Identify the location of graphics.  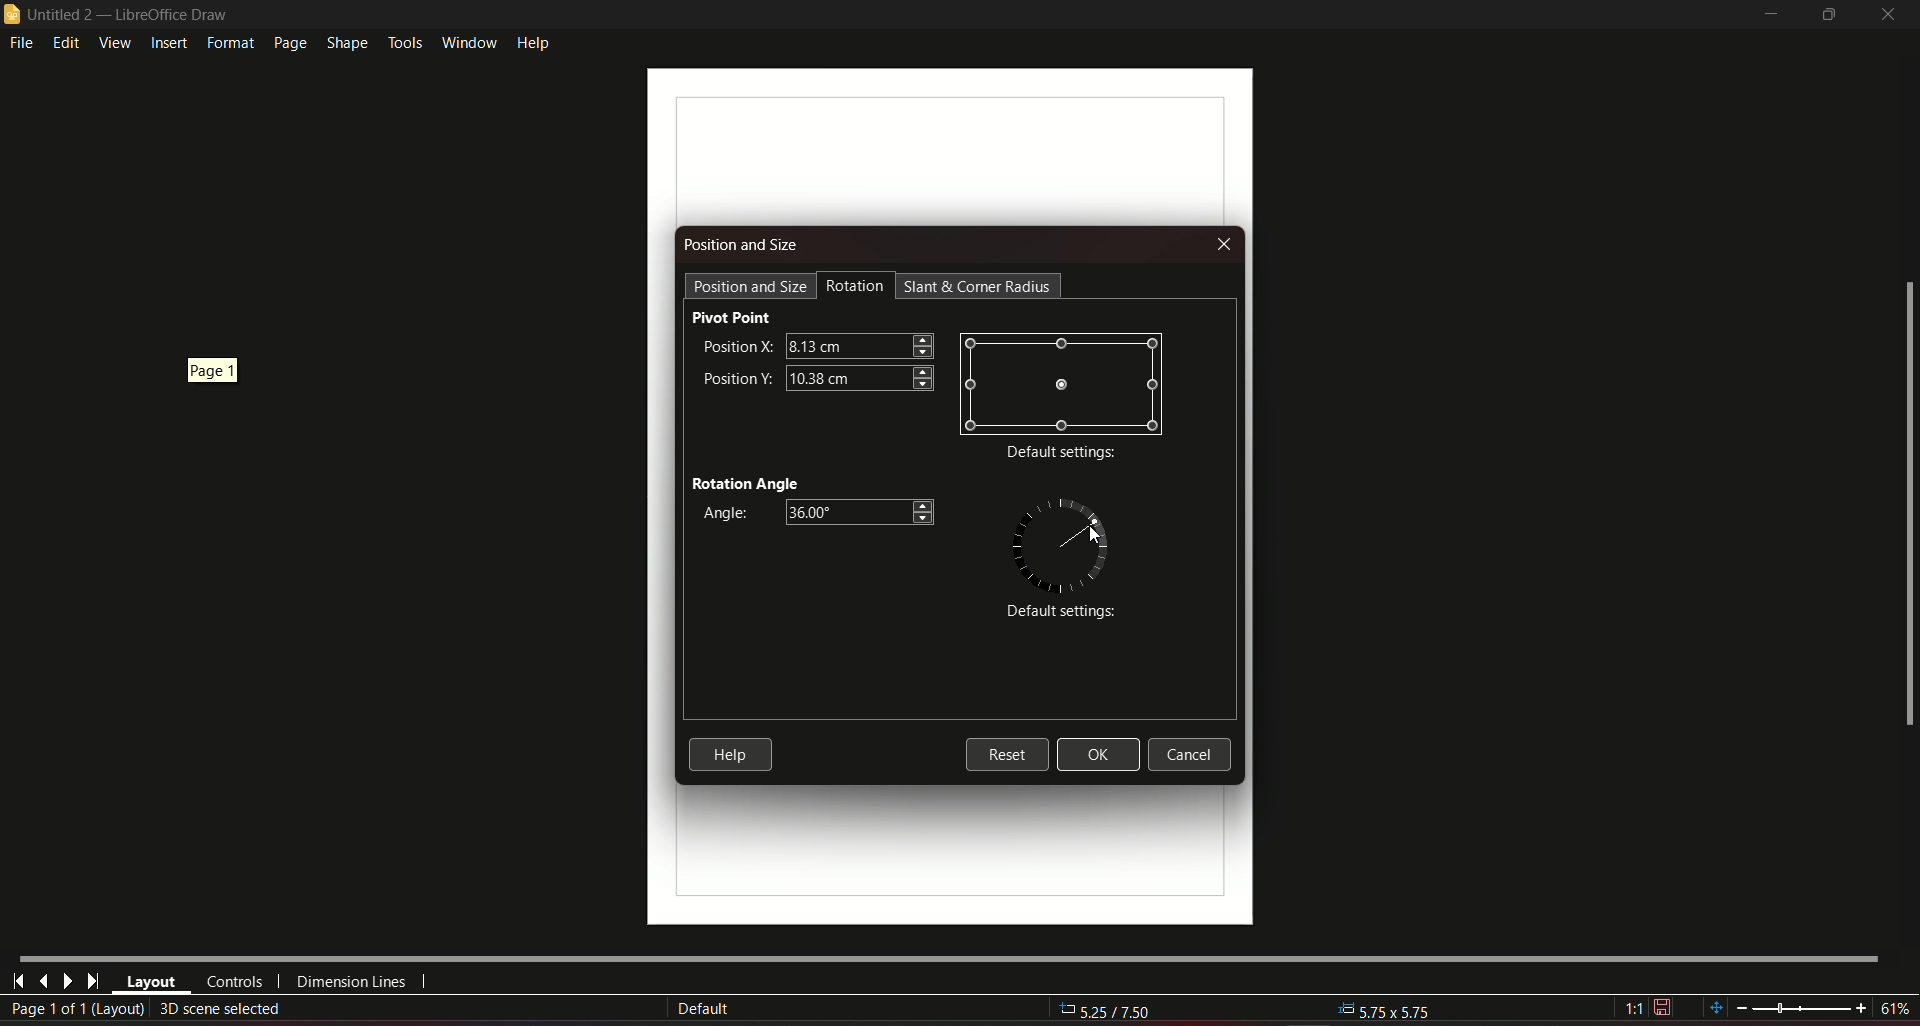
(1061, 542).